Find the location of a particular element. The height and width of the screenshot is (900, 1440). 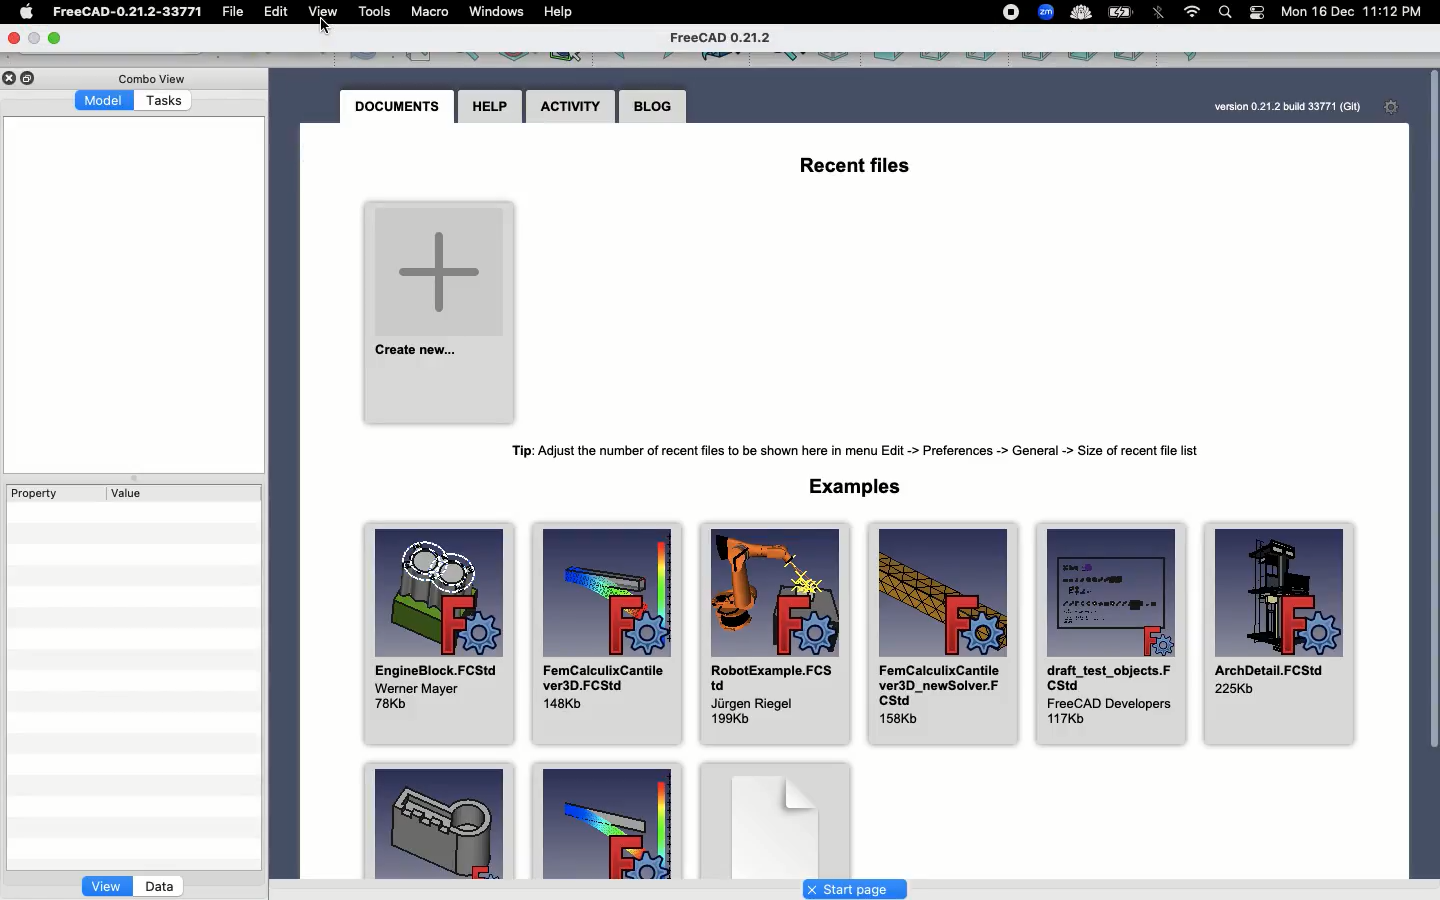

EngineBlock.FCStd Werner Mayer 78Kb is located at coordinates (441, 631).